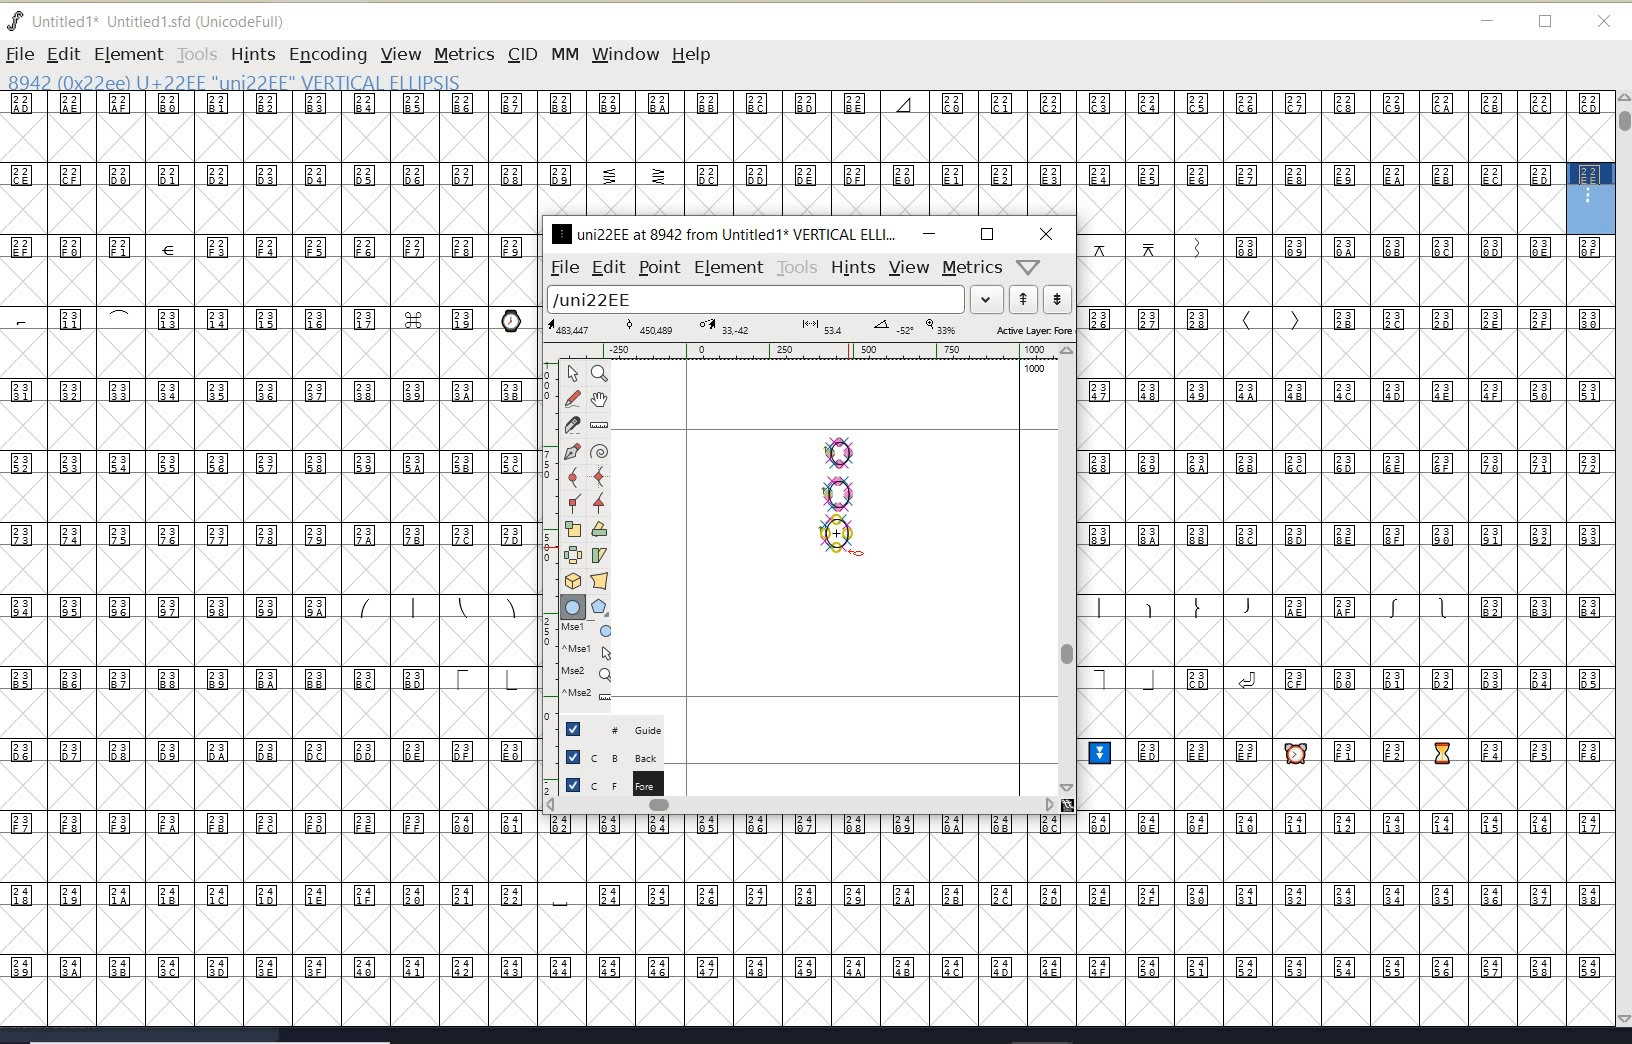  What do you see at coordinates (572, 424) in the screenshot?
I see `cut splines in two` at bounding box center [572, 424].